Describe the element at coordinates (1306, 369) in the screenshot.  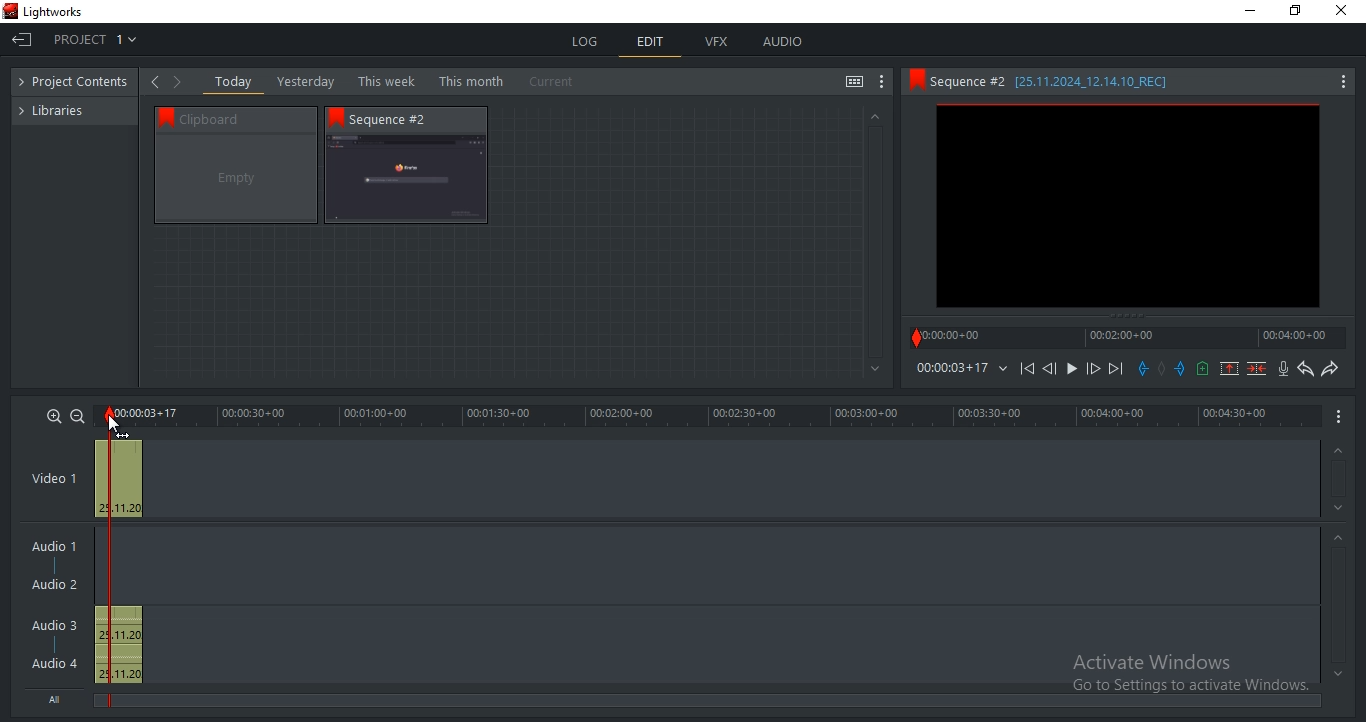
I see `undo` at that location.